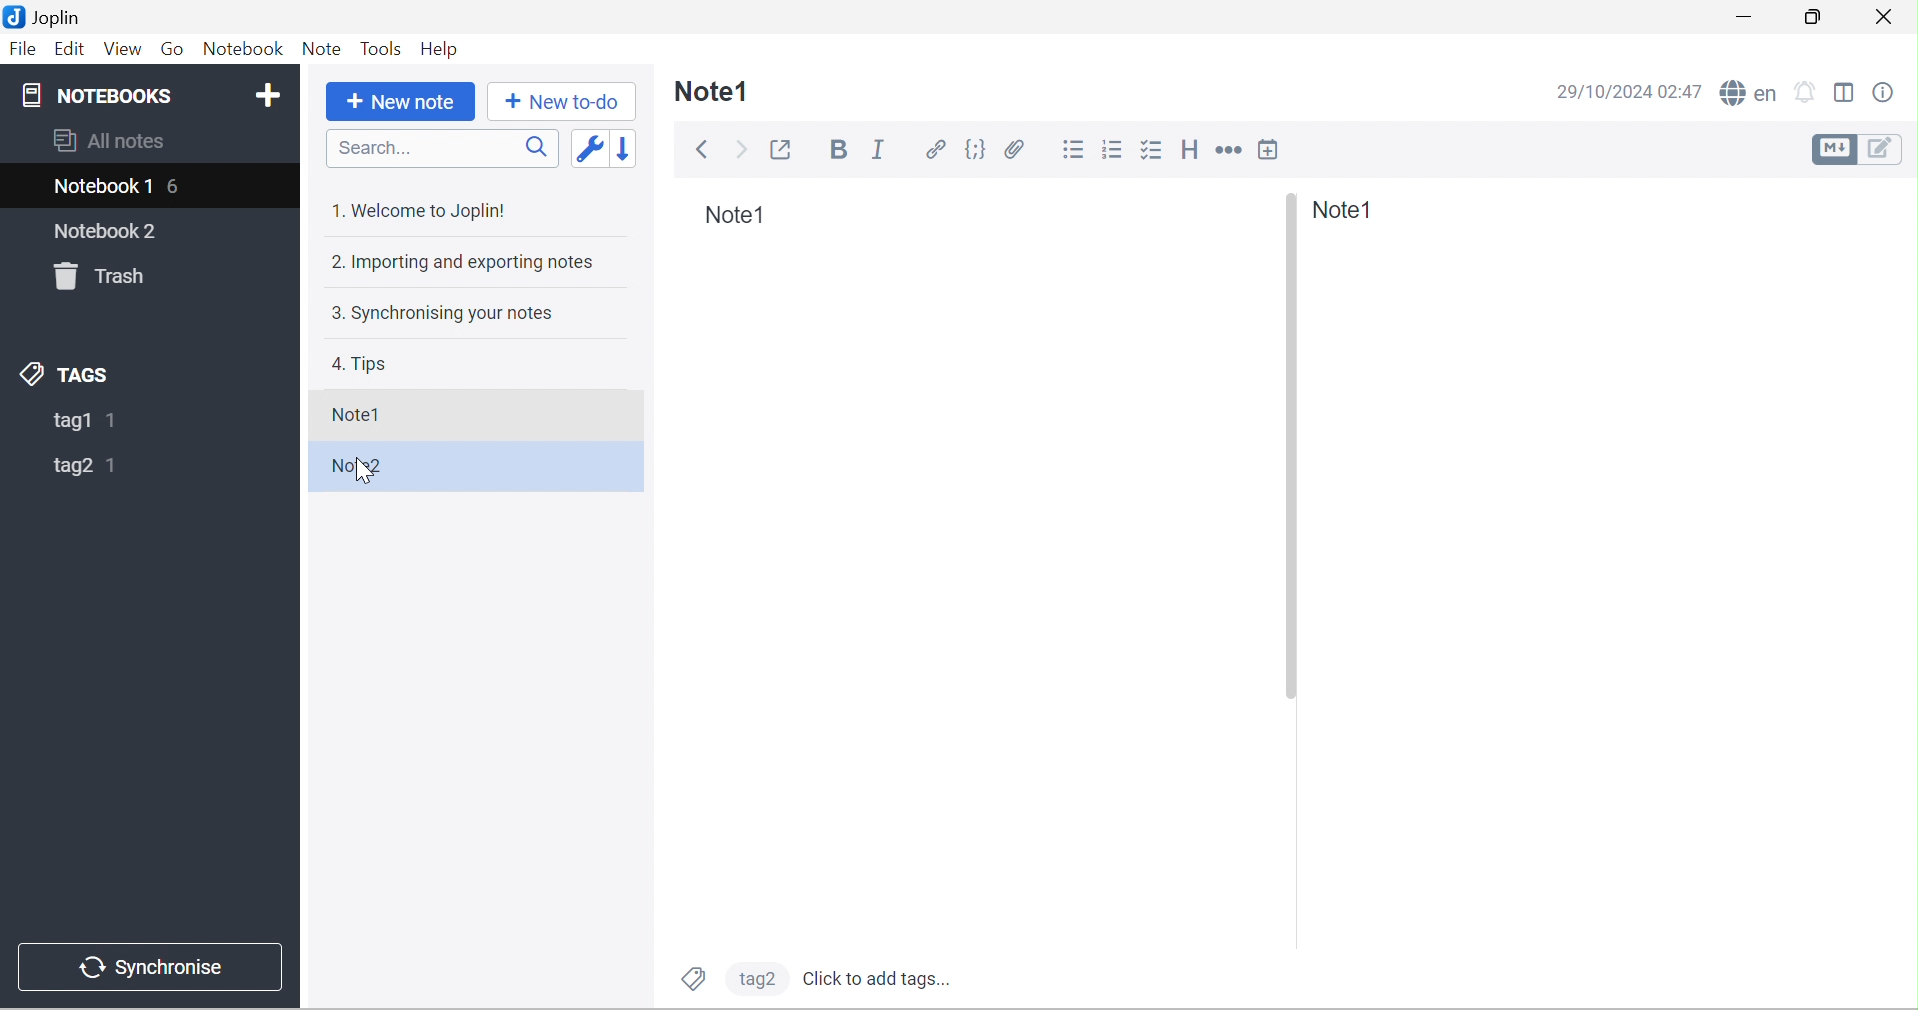  Describe the element at coordinates (1807, 91) in the screenshot. I see `Set alarm` at that location.